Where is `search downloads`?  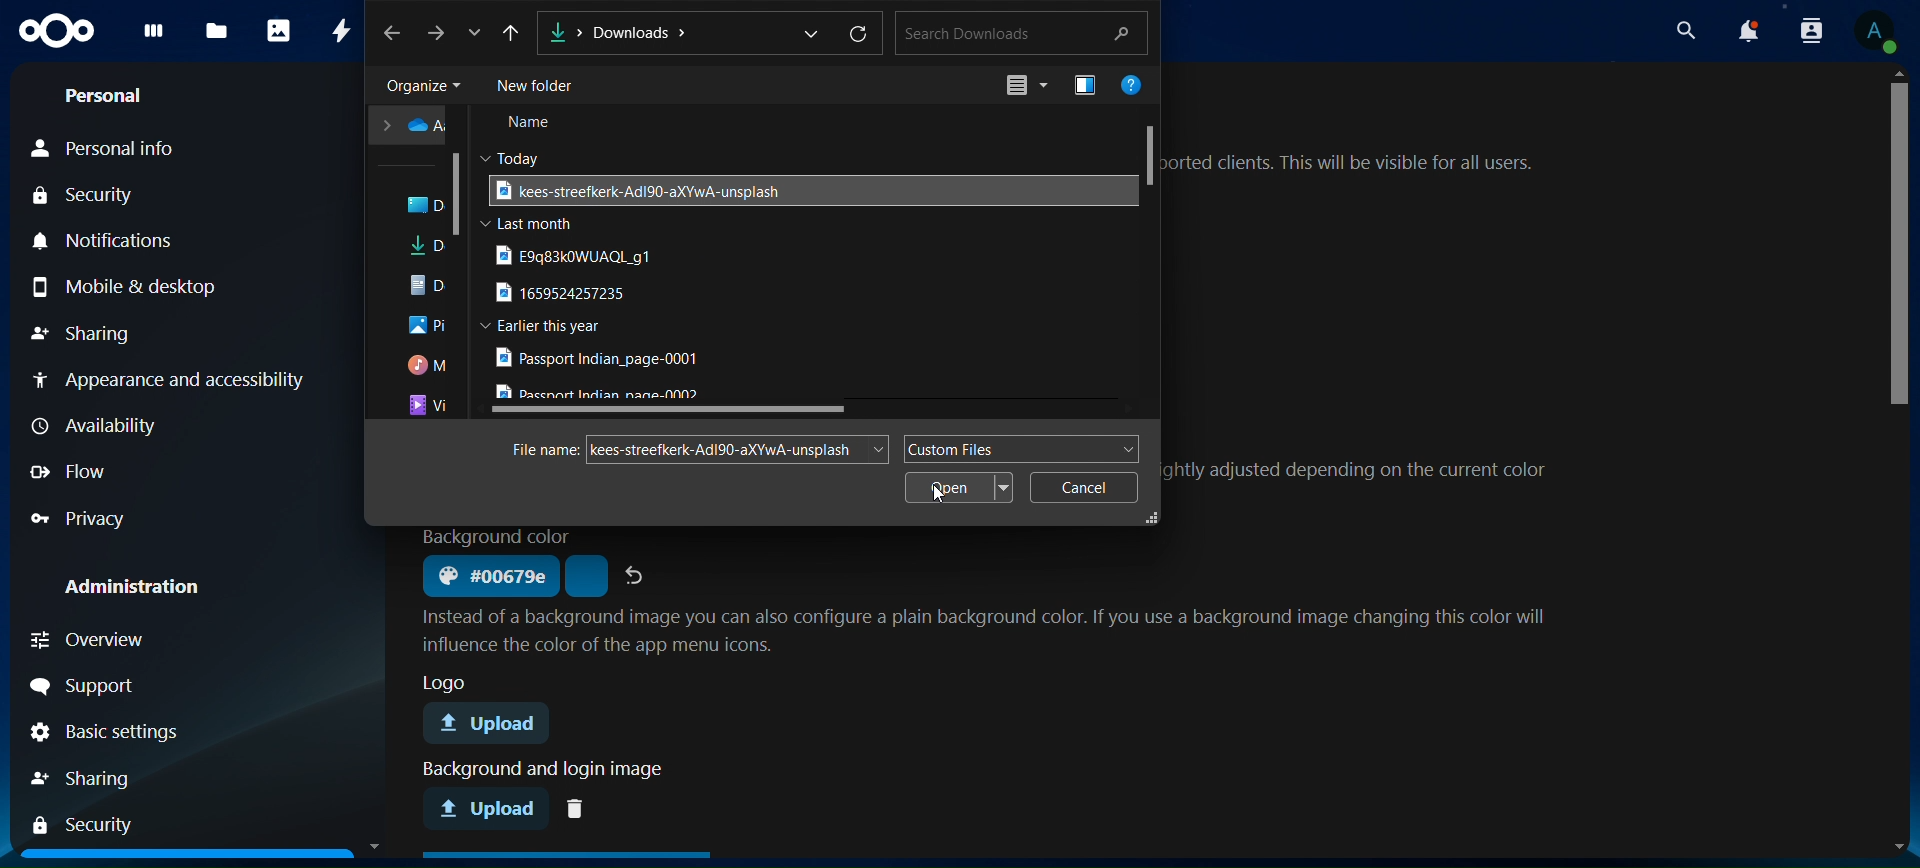 search downloads is located at coordinates (1018, 32).